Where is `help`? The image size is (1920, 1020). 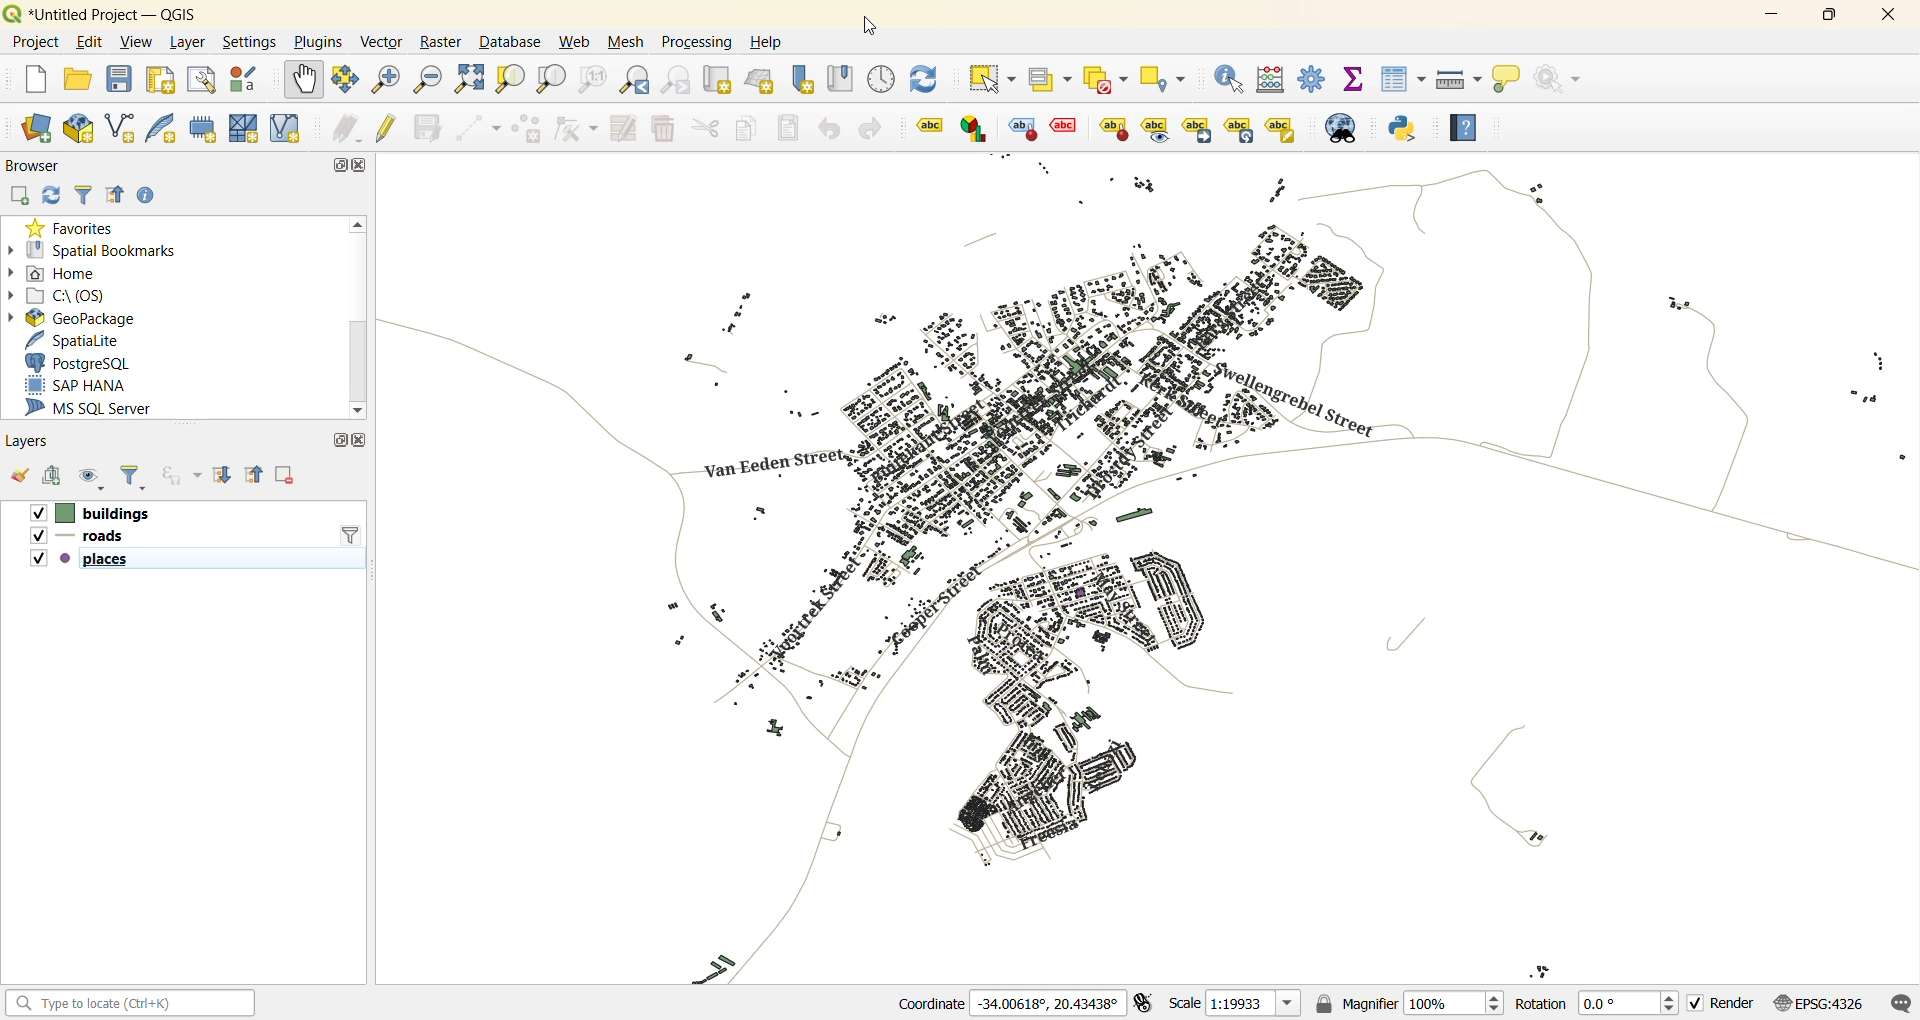
help is located at coordinates (766, 42).